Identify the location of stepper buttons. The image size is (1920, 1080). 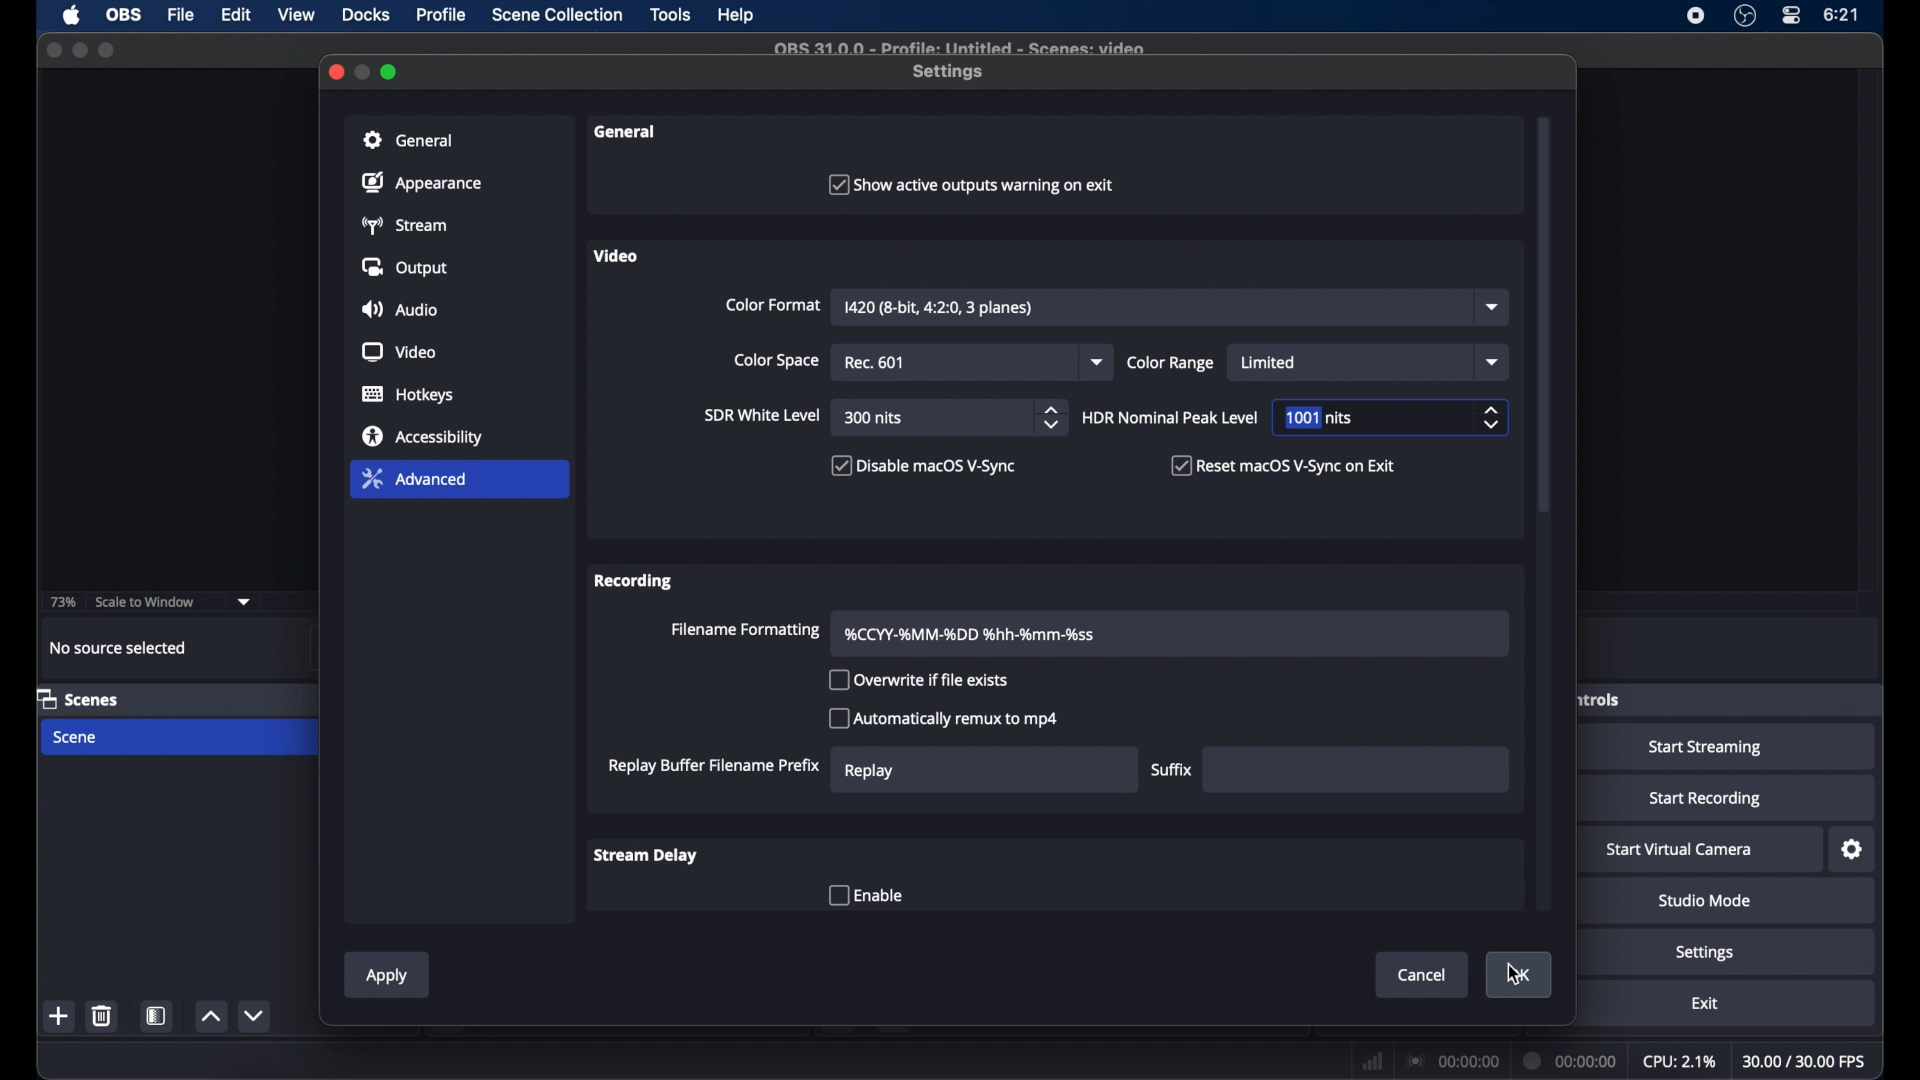
(1054, 418).